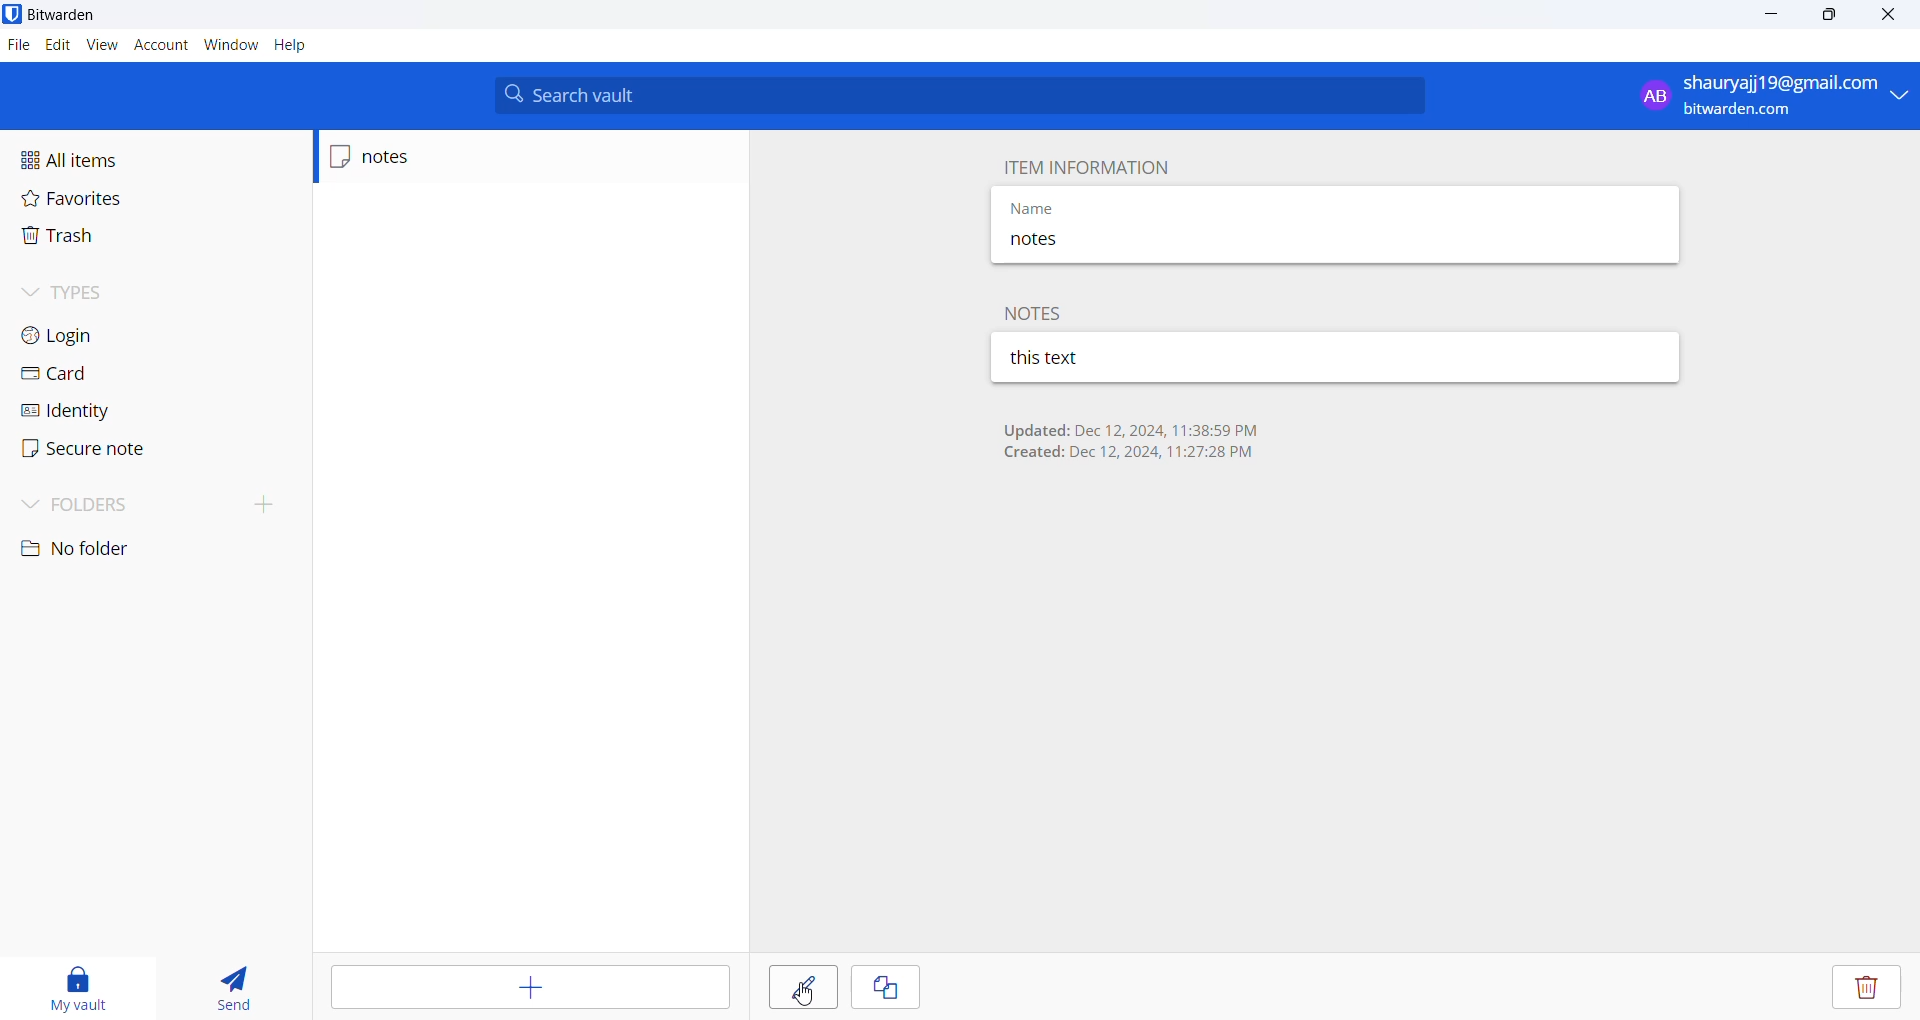  Describe the element at coordinates (417, 157) in the screenshot. I see `notes` at that location.